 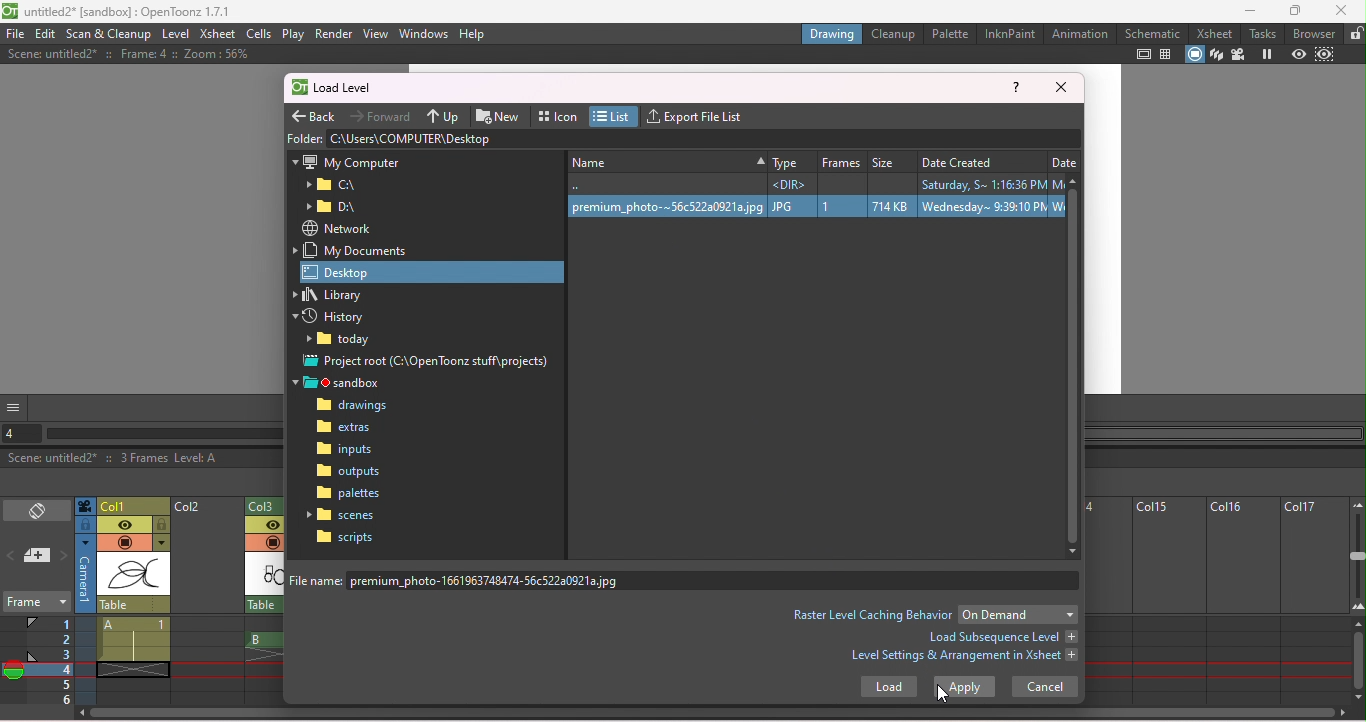 I want to click on apply, so click(x=964, y=687).